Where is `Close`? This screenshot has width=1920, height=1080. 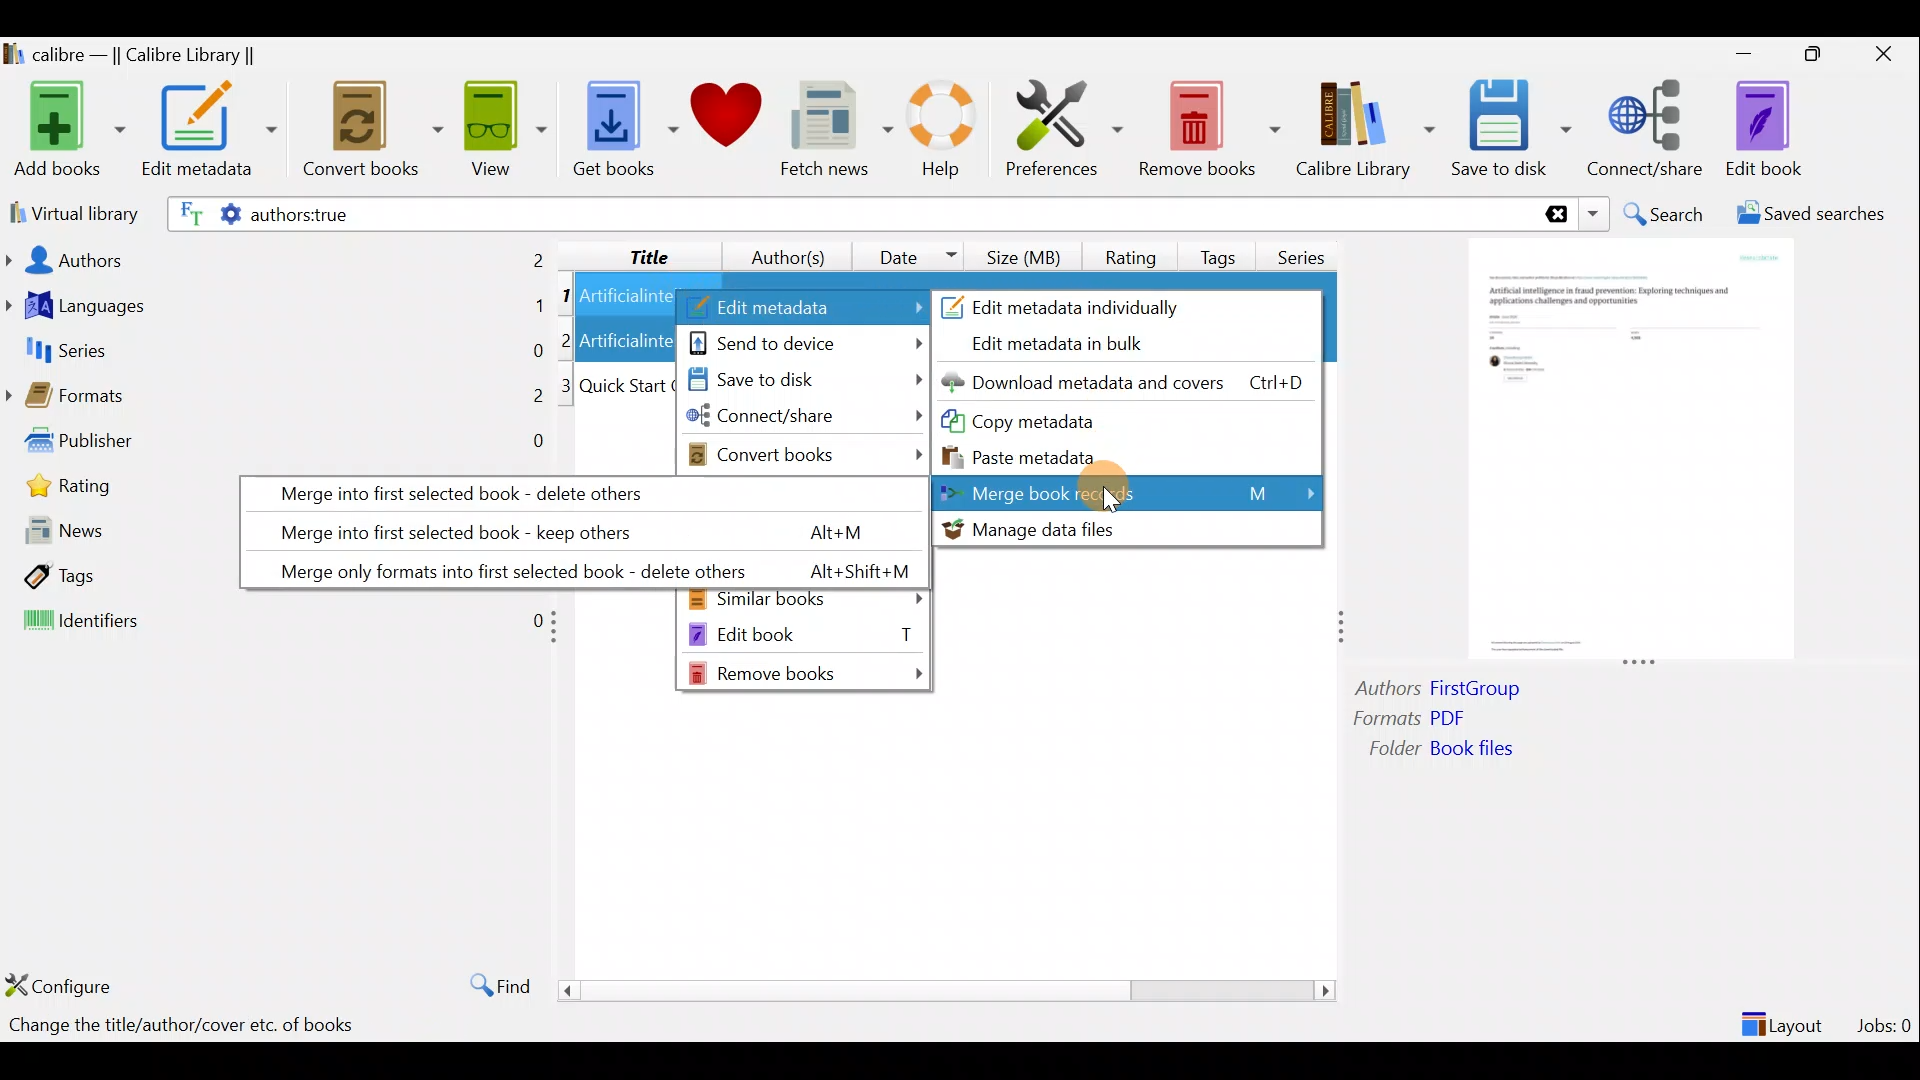 Close is located at coordinates (1888, 53).